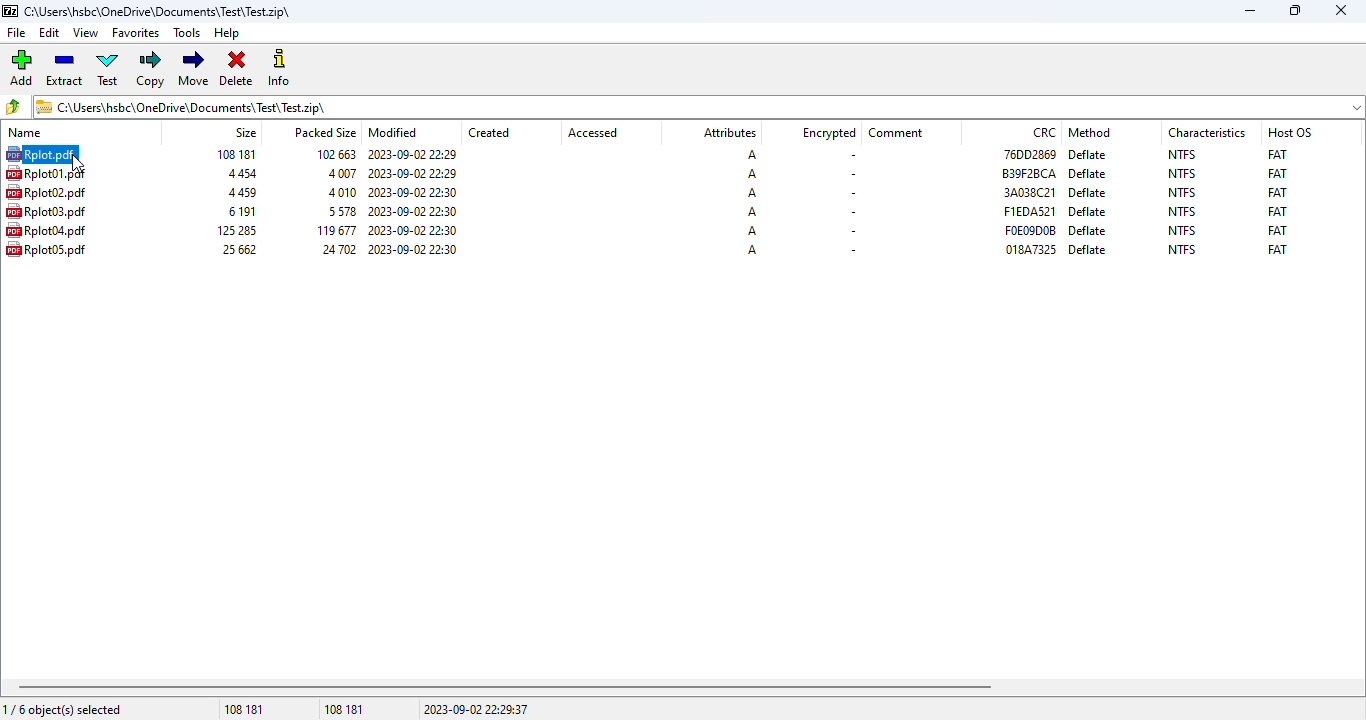 The width and height of the screenshot is (1366, 720). I want to click on packed size, so click(338, 211).